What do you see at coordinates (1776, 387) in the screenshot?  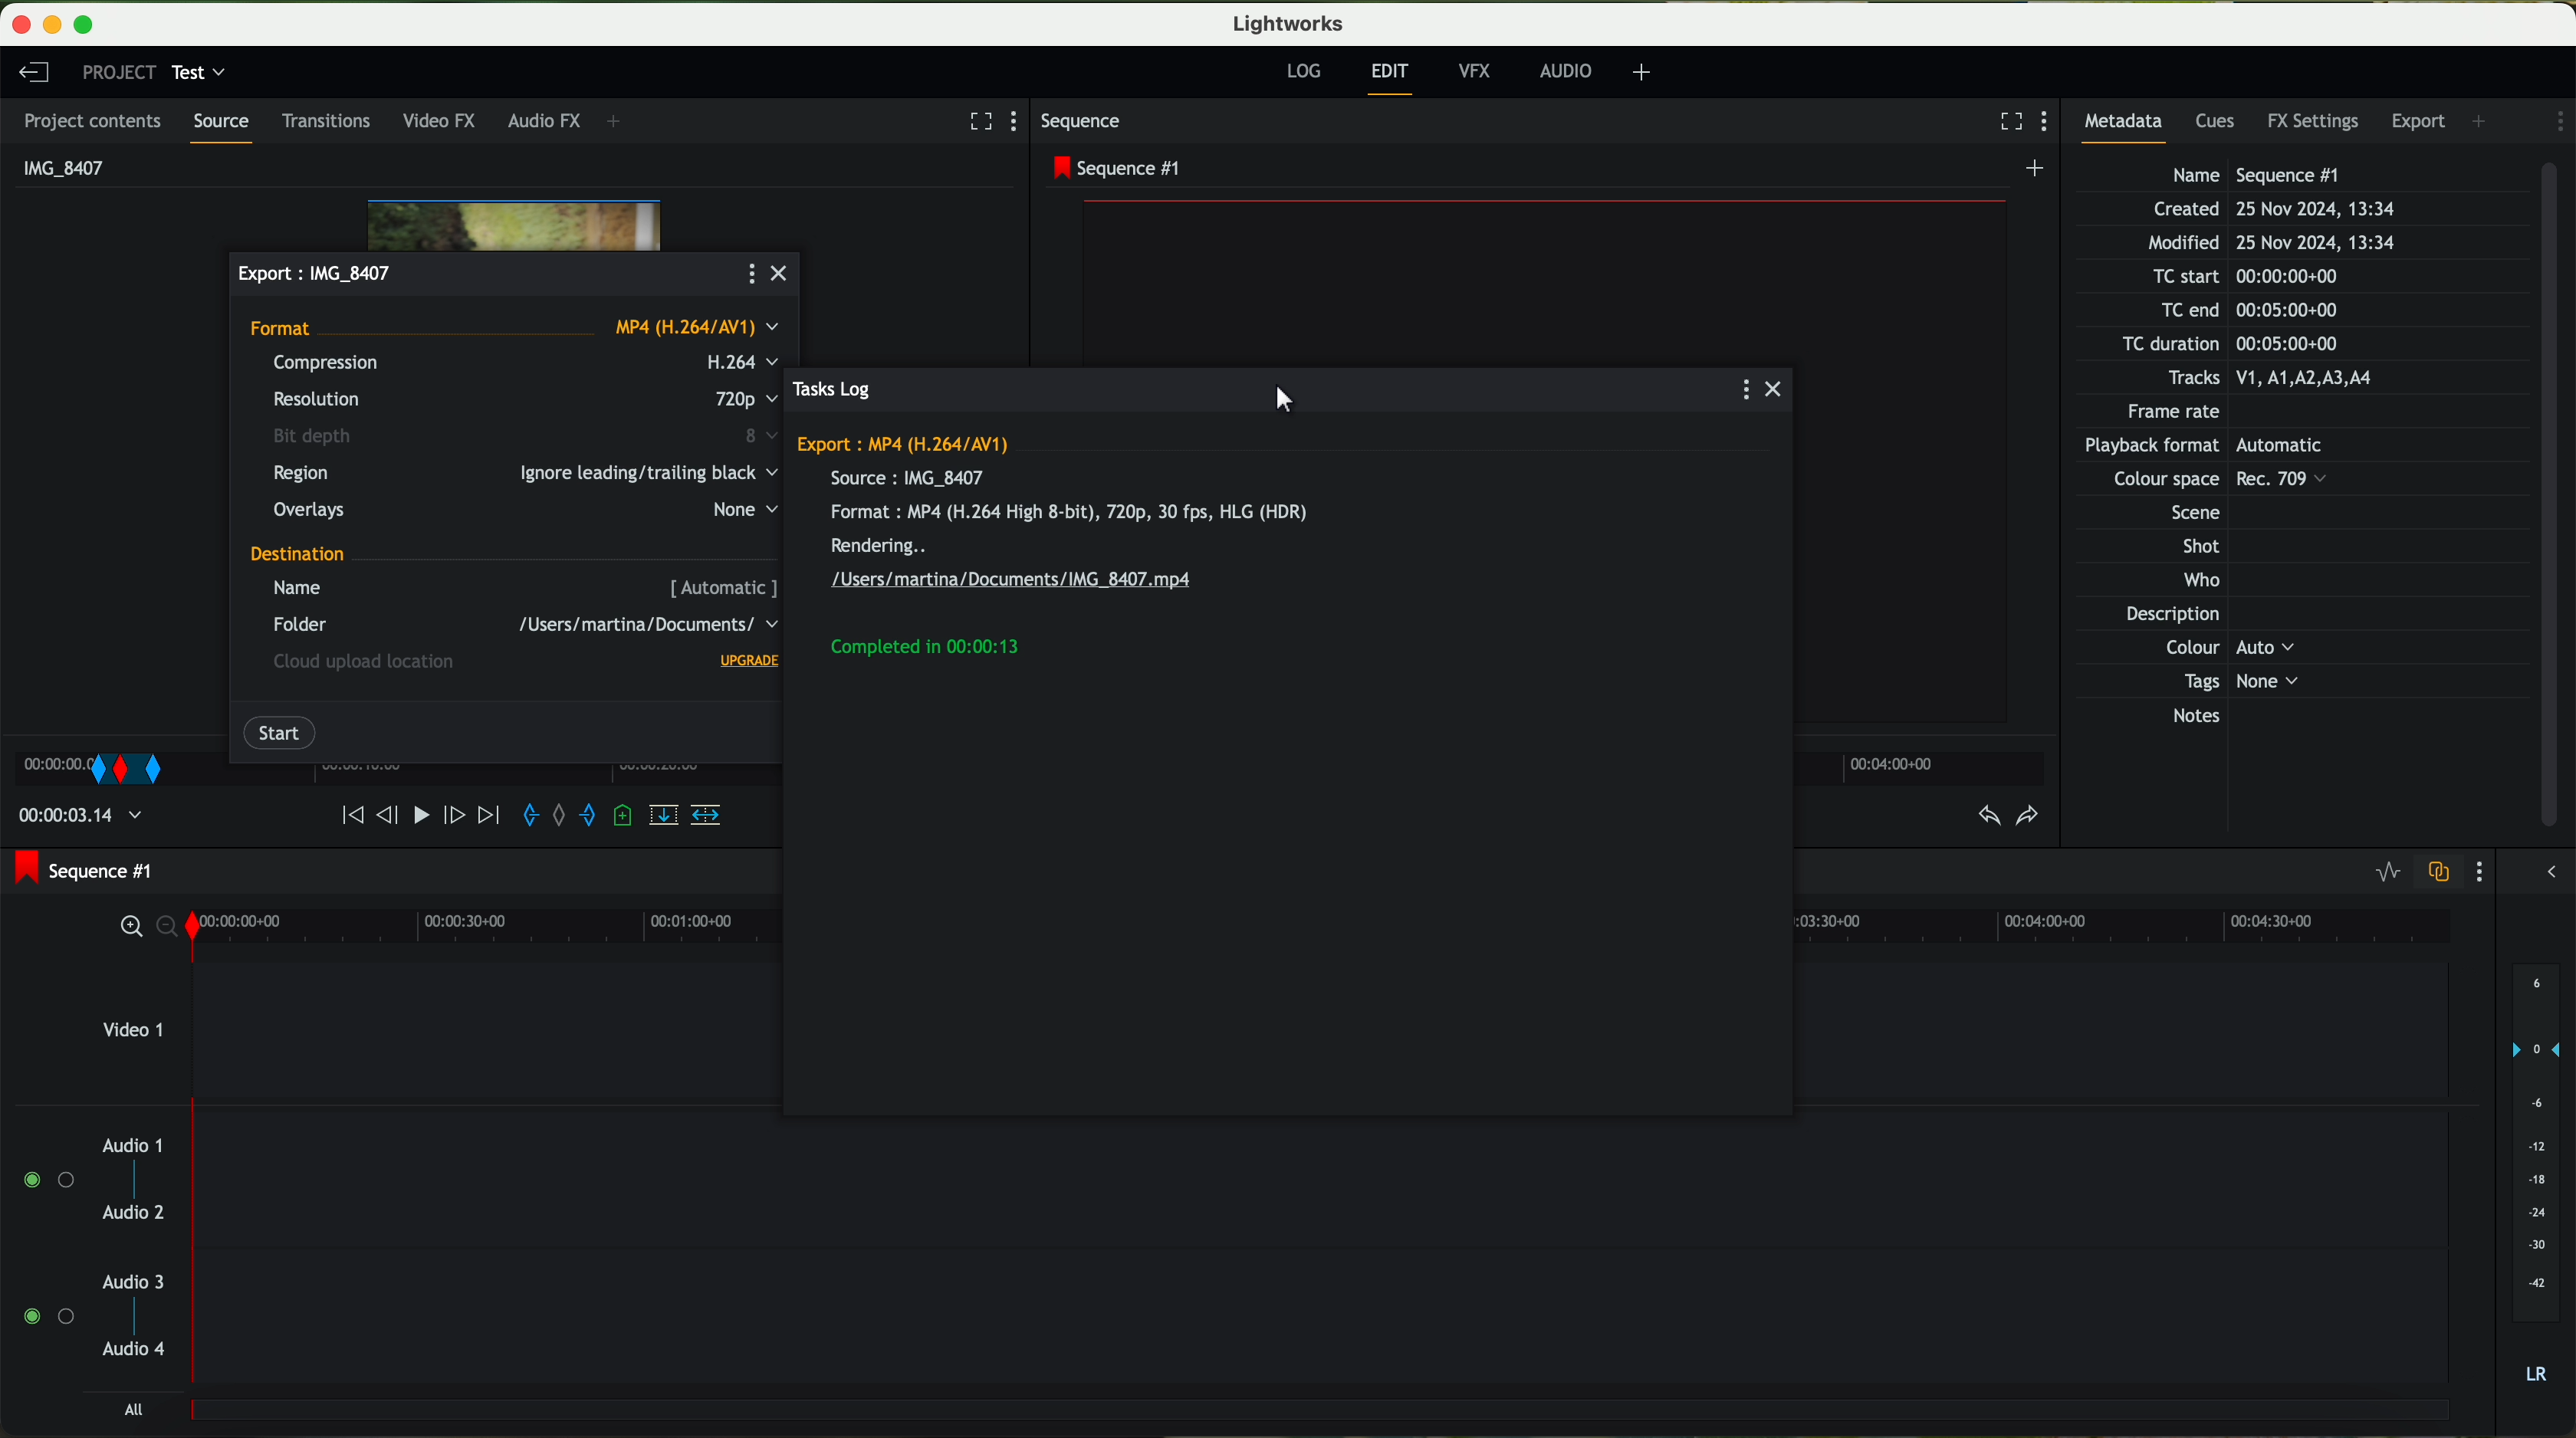 I see `close` at bounding box center [1776, 387].